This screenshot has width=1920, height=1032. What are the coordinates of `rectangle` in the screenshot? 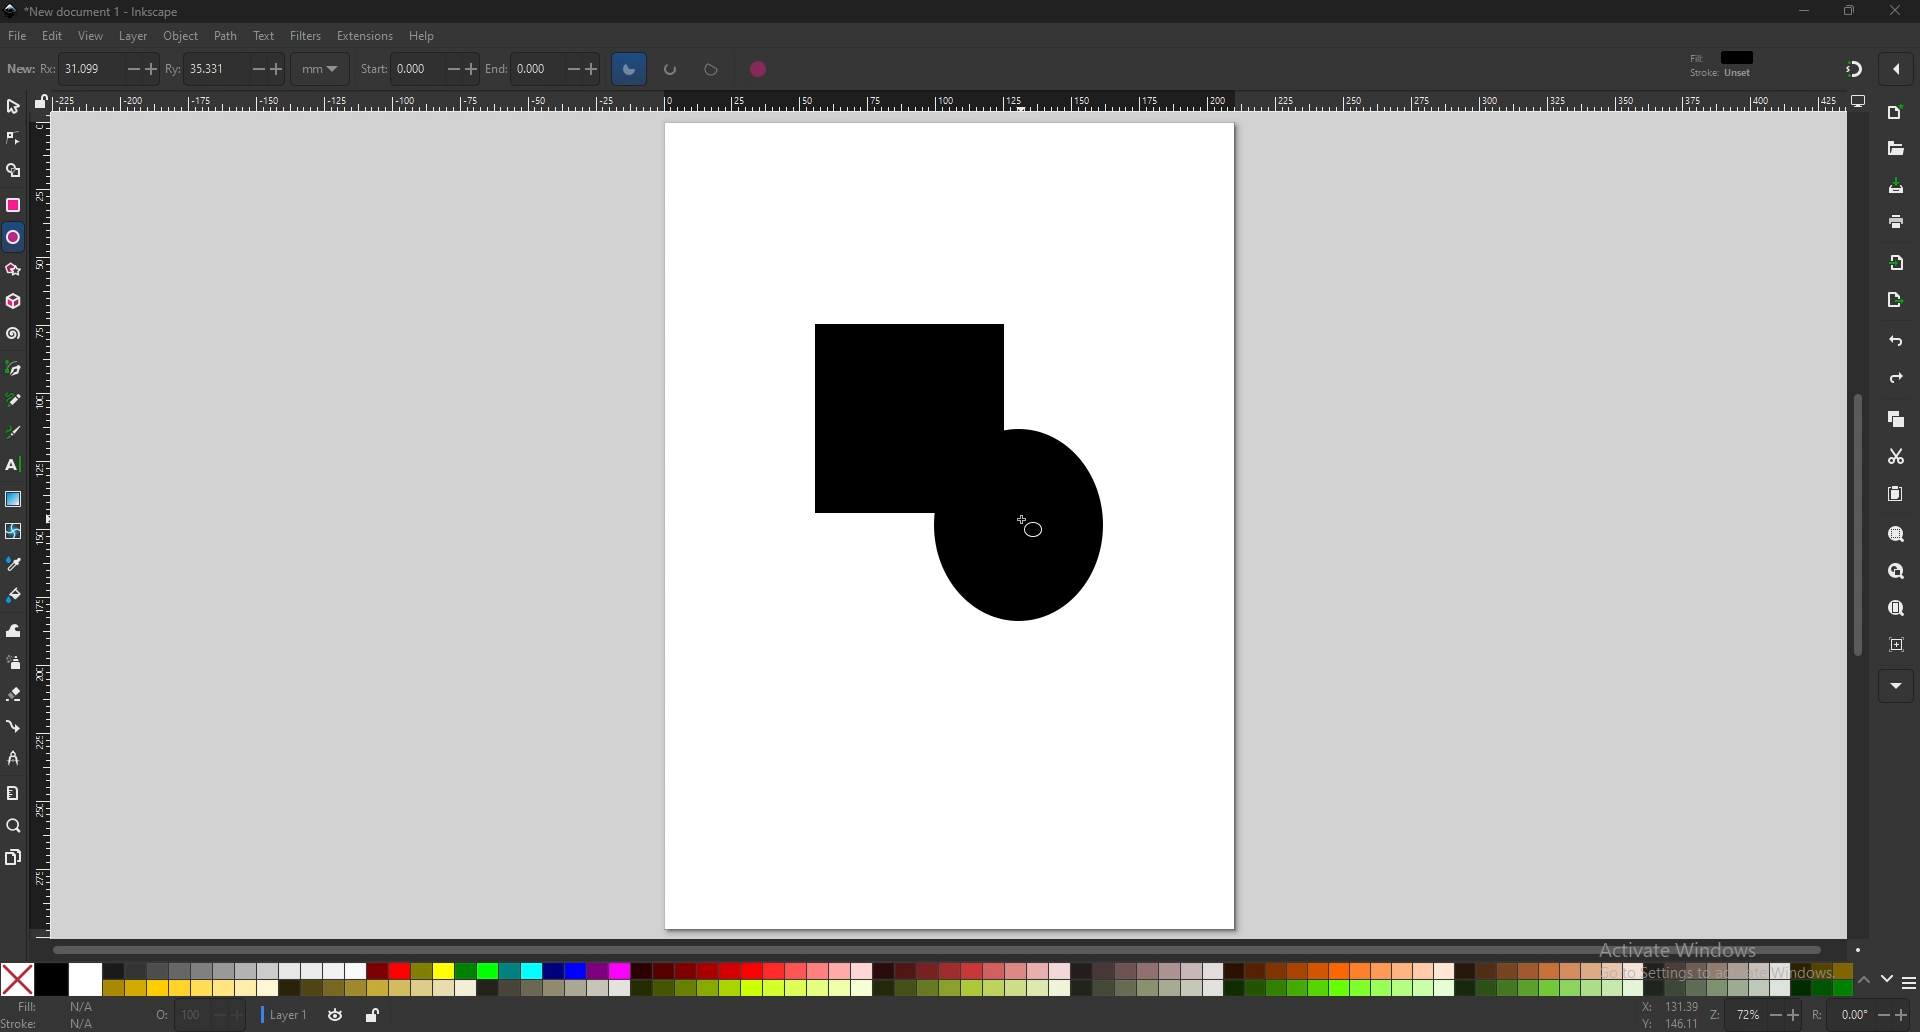 It's located at (14, 203).